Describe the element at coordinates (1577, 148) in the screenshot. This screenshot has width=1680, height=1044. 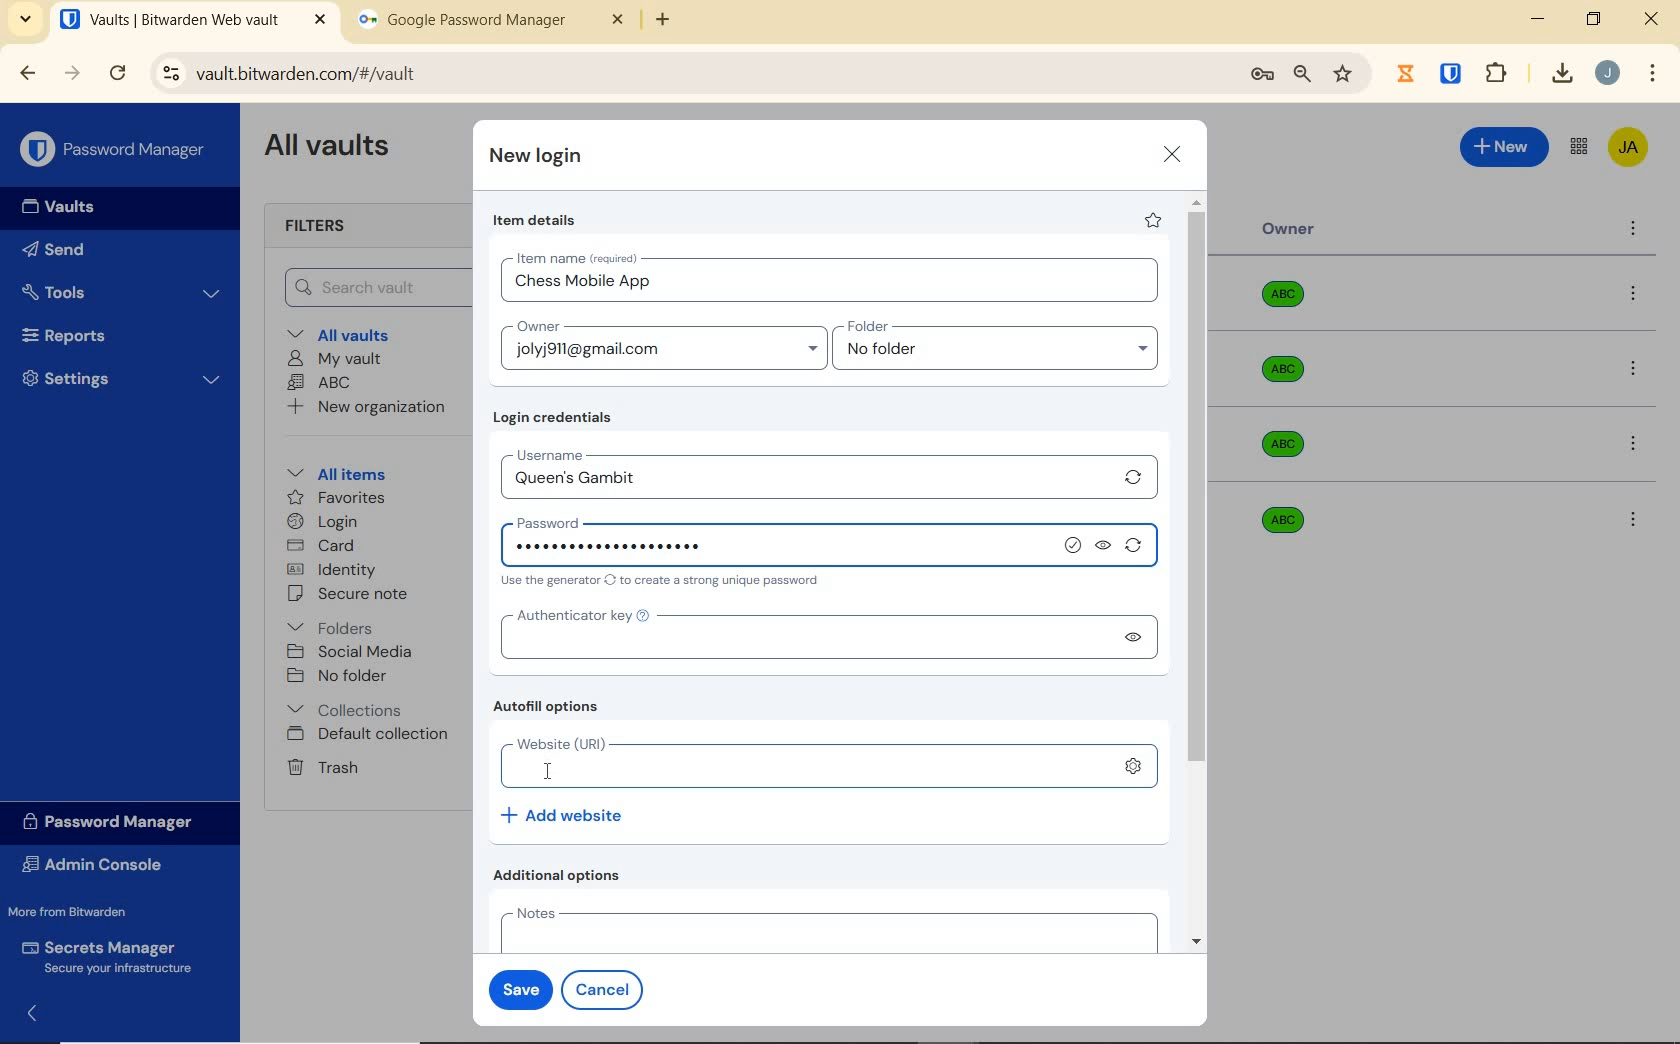
I see `toggle between admin console and password manager` at that location.